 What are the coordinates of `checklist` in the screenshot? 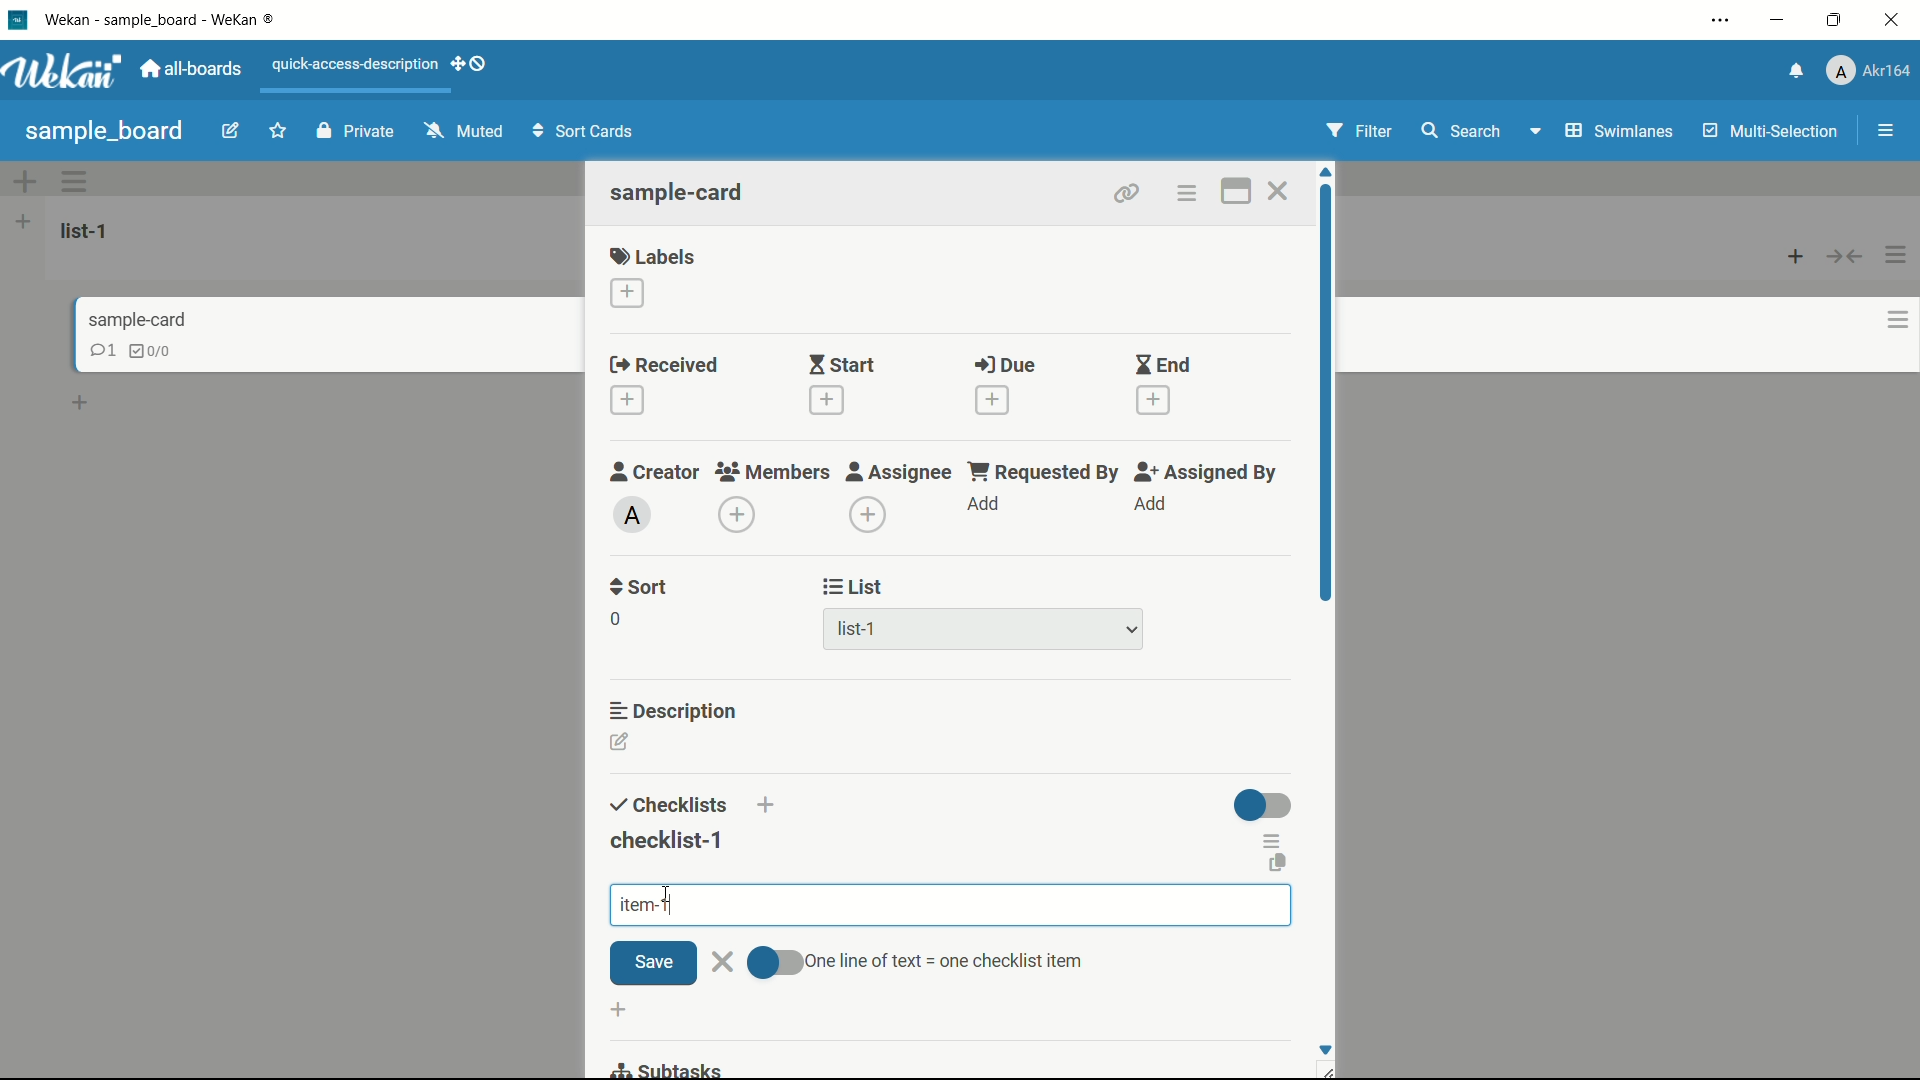 It's located at (153, 349).